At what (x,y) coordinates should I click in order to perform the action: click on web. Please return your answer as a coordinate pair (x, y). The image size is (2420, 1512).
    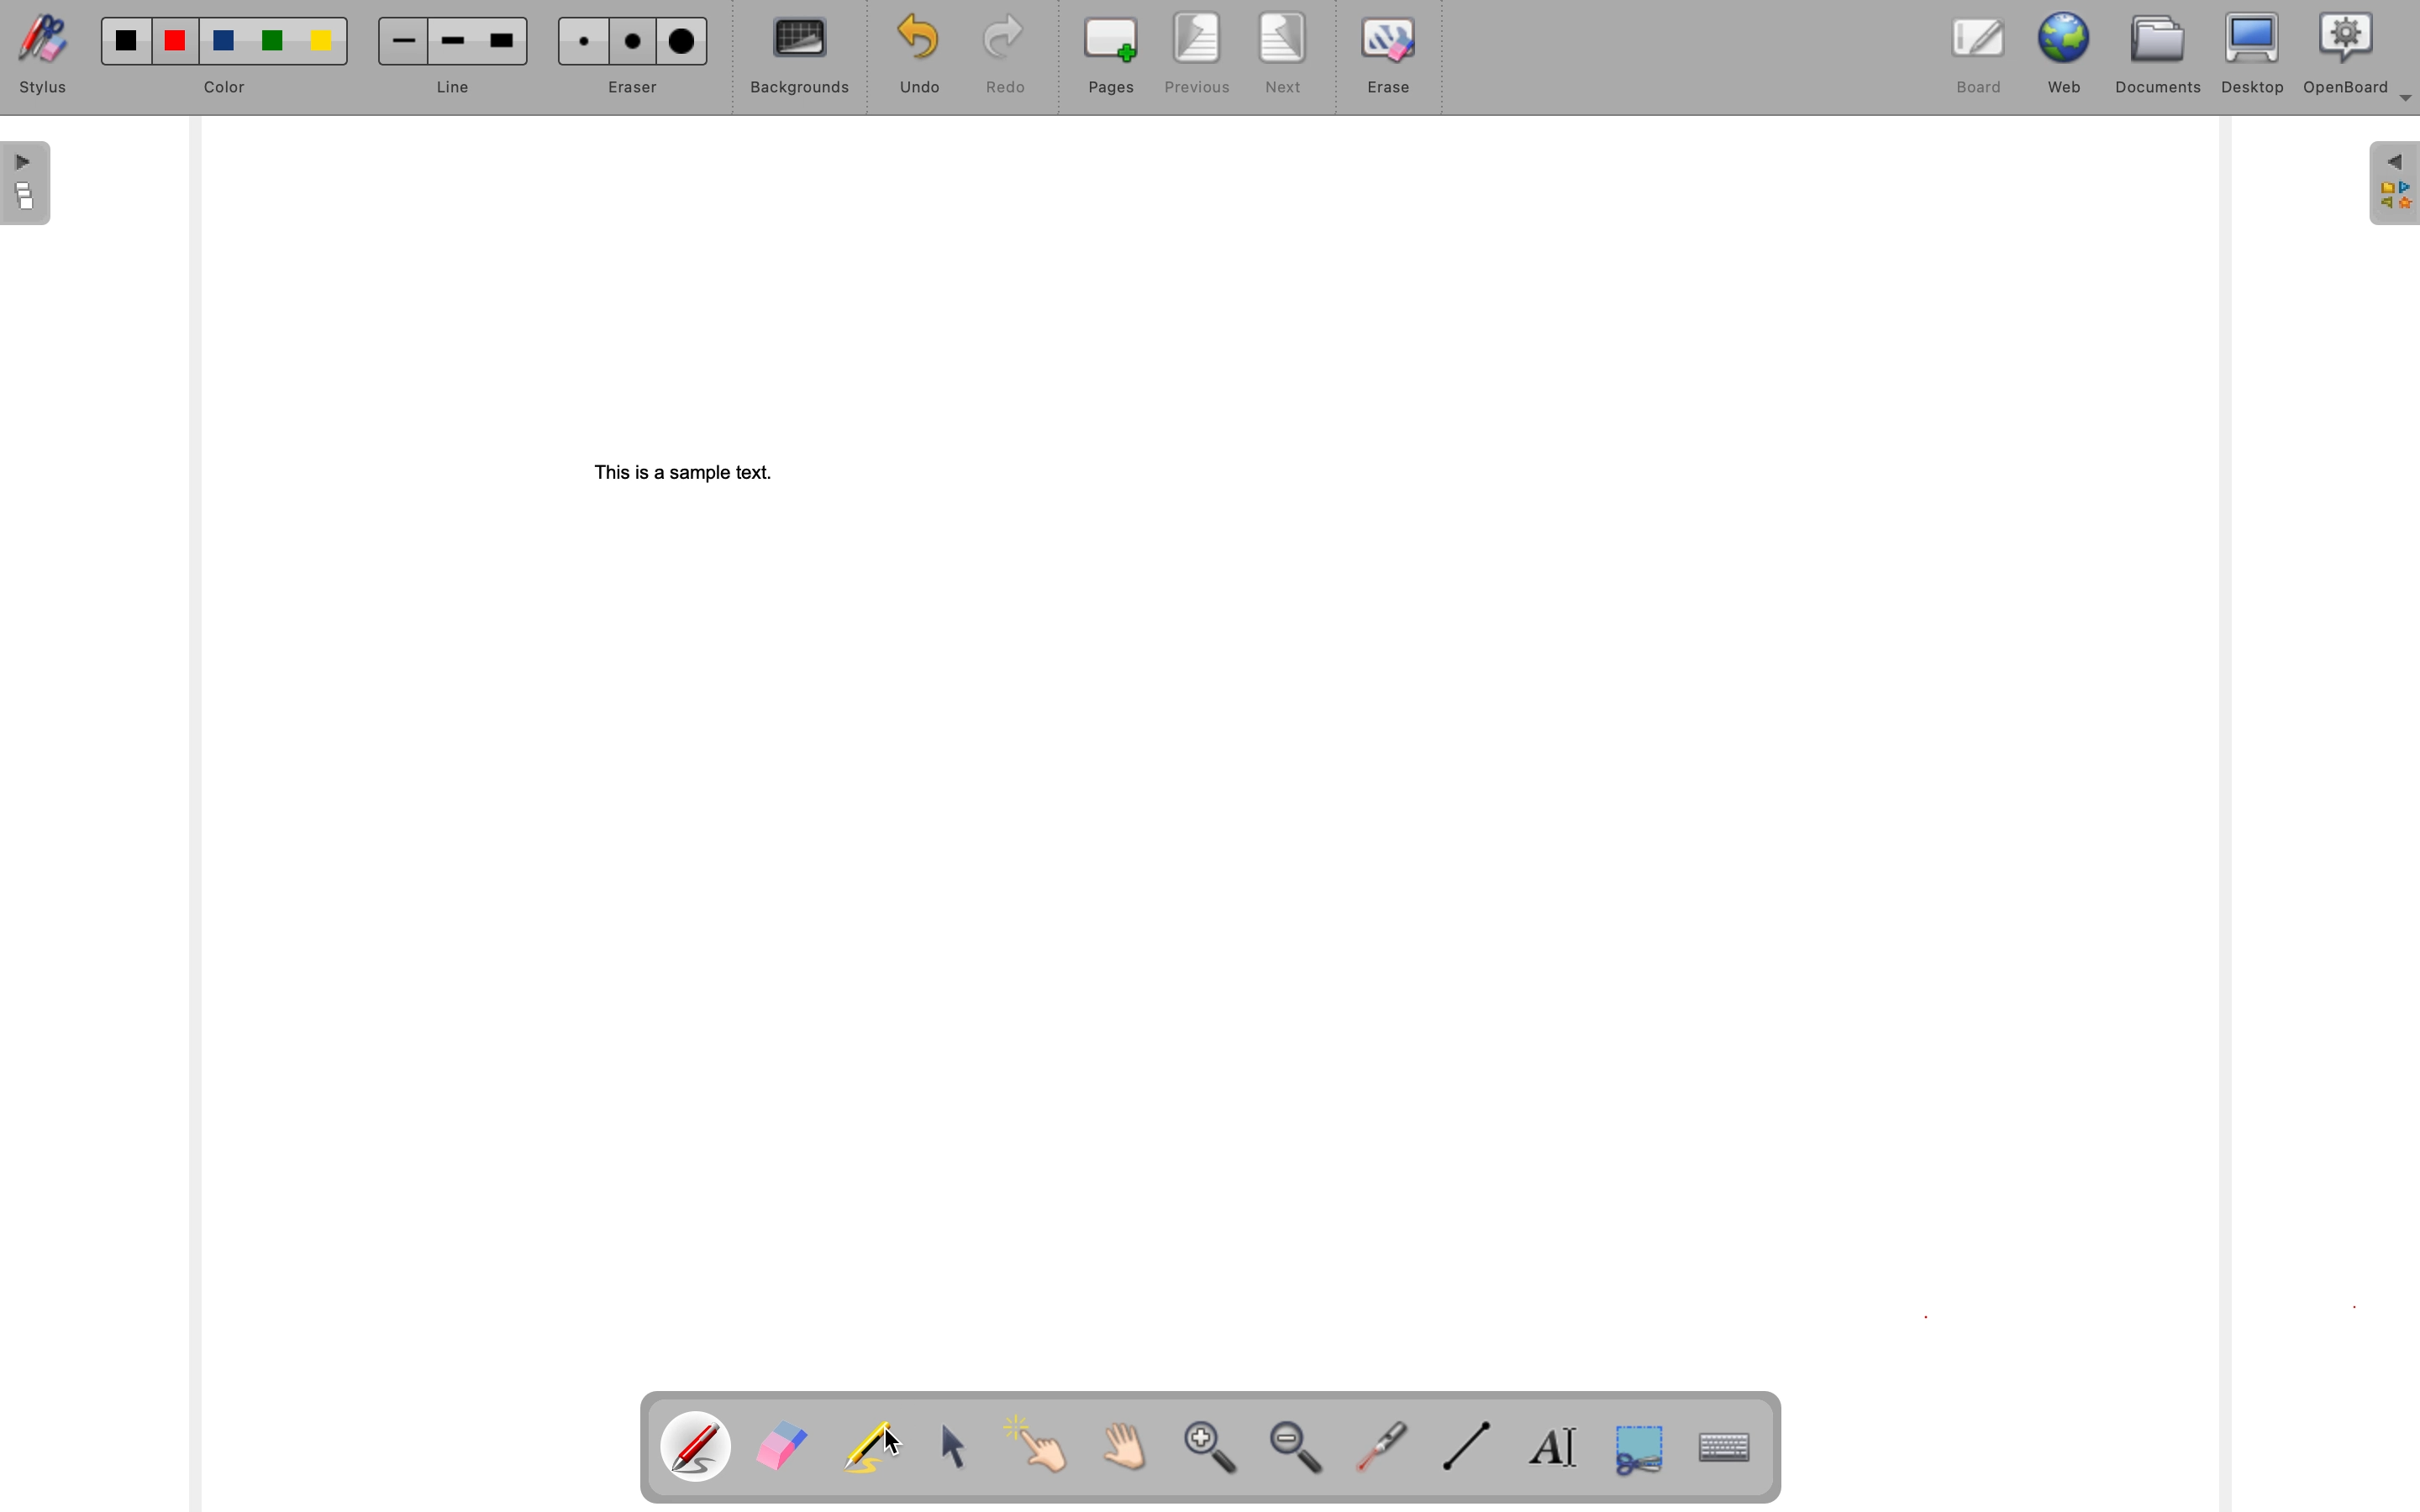
    Looking at the image, I should click on (2067, 56).